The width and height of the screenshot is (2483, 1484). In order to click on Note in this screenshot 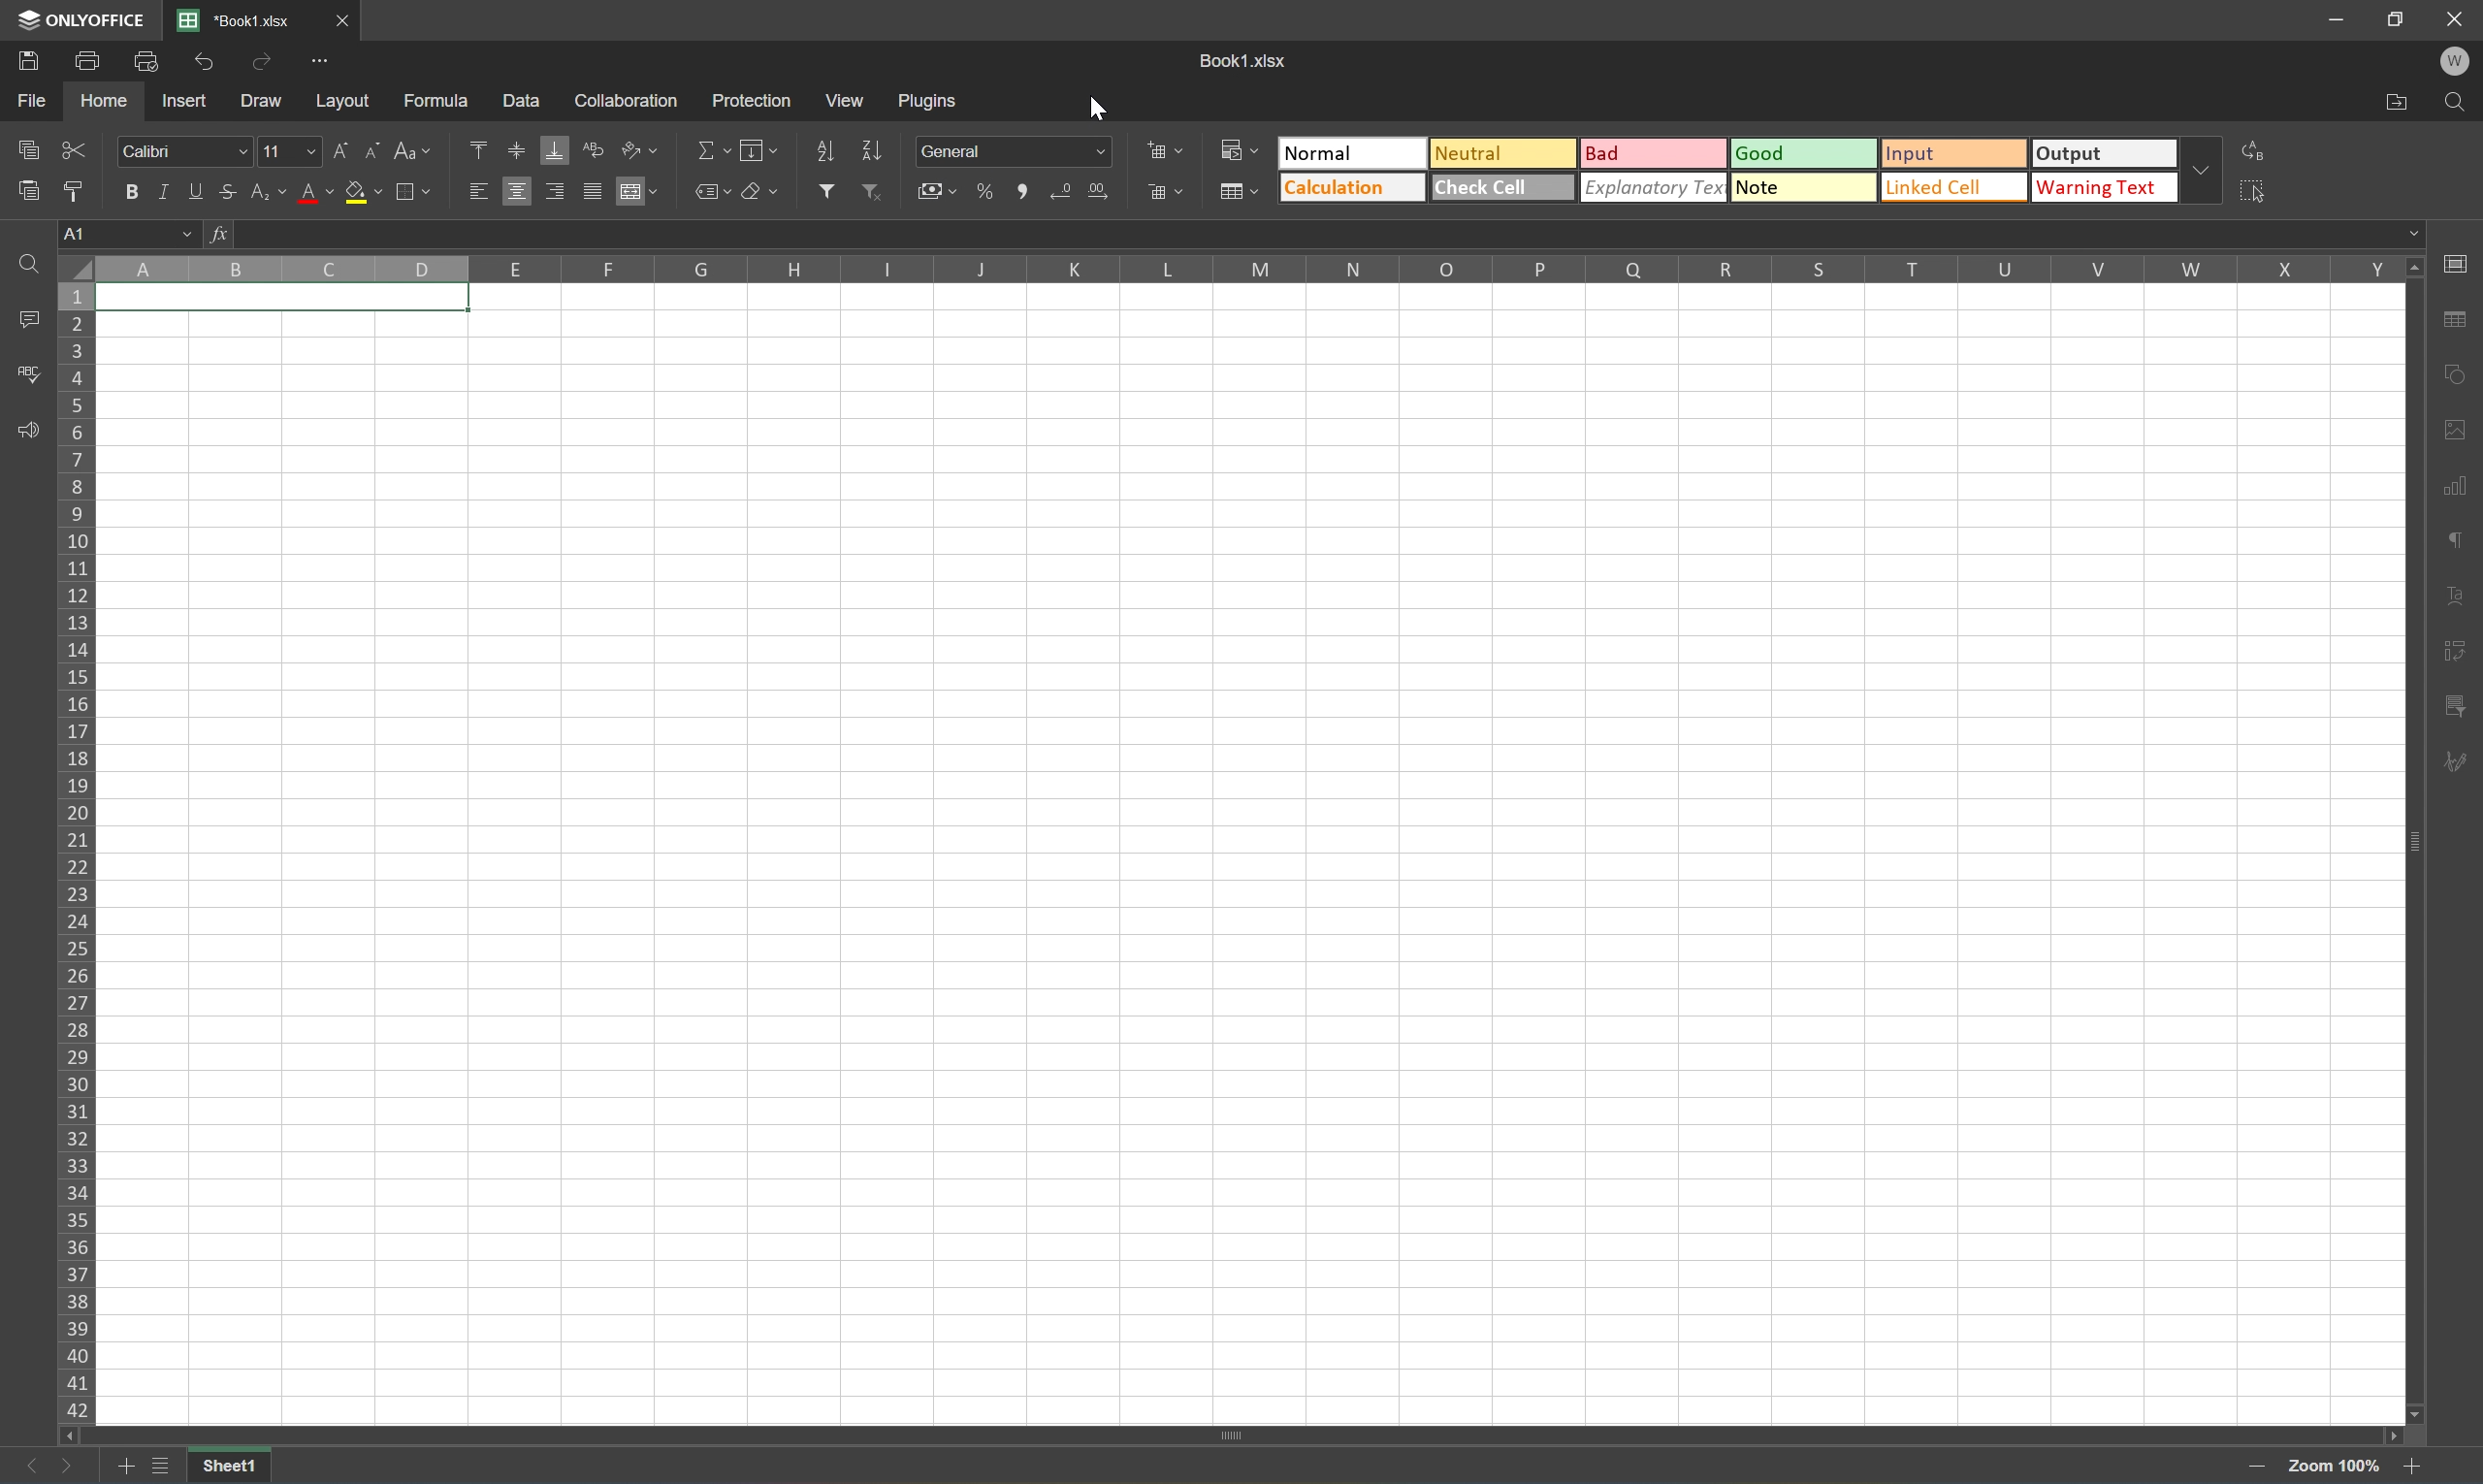, I will do `click(1801, 187)`.